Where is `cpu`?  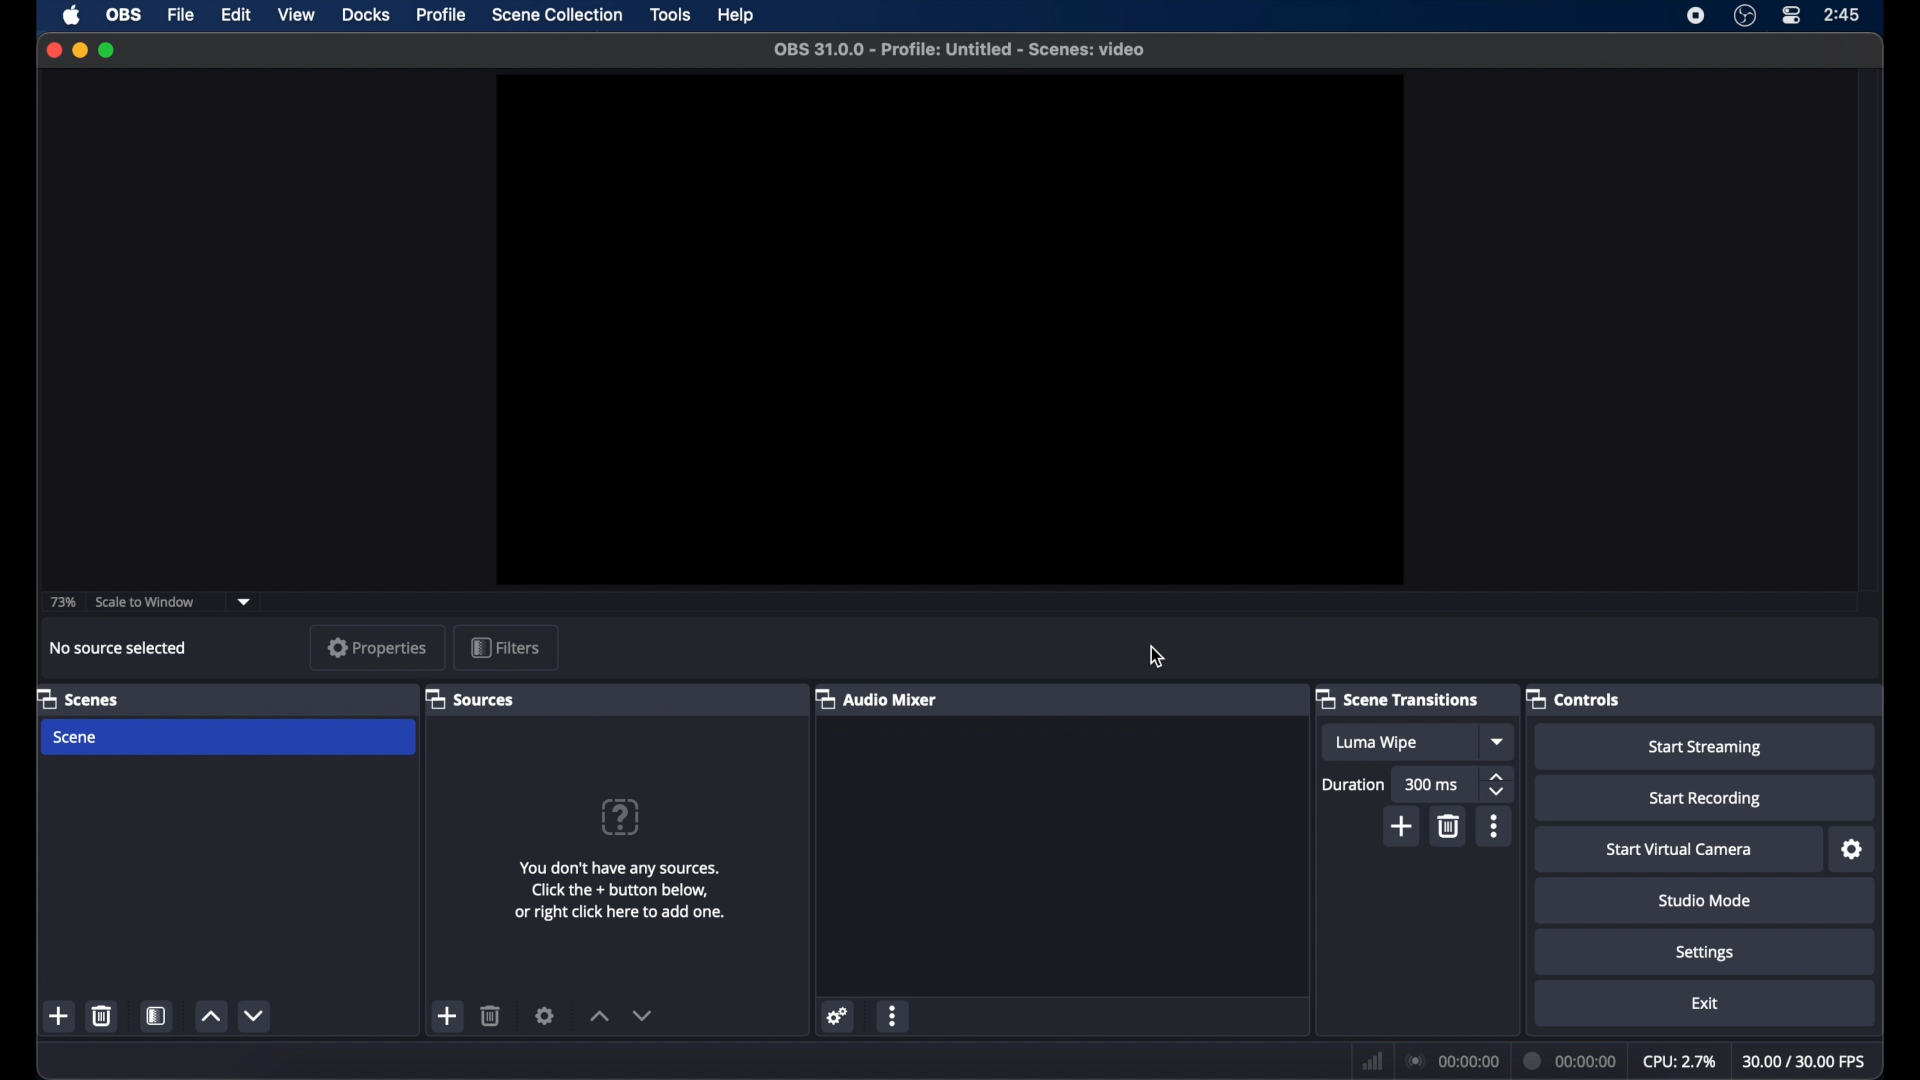
cpu is located at coordinates (1678, 1060).